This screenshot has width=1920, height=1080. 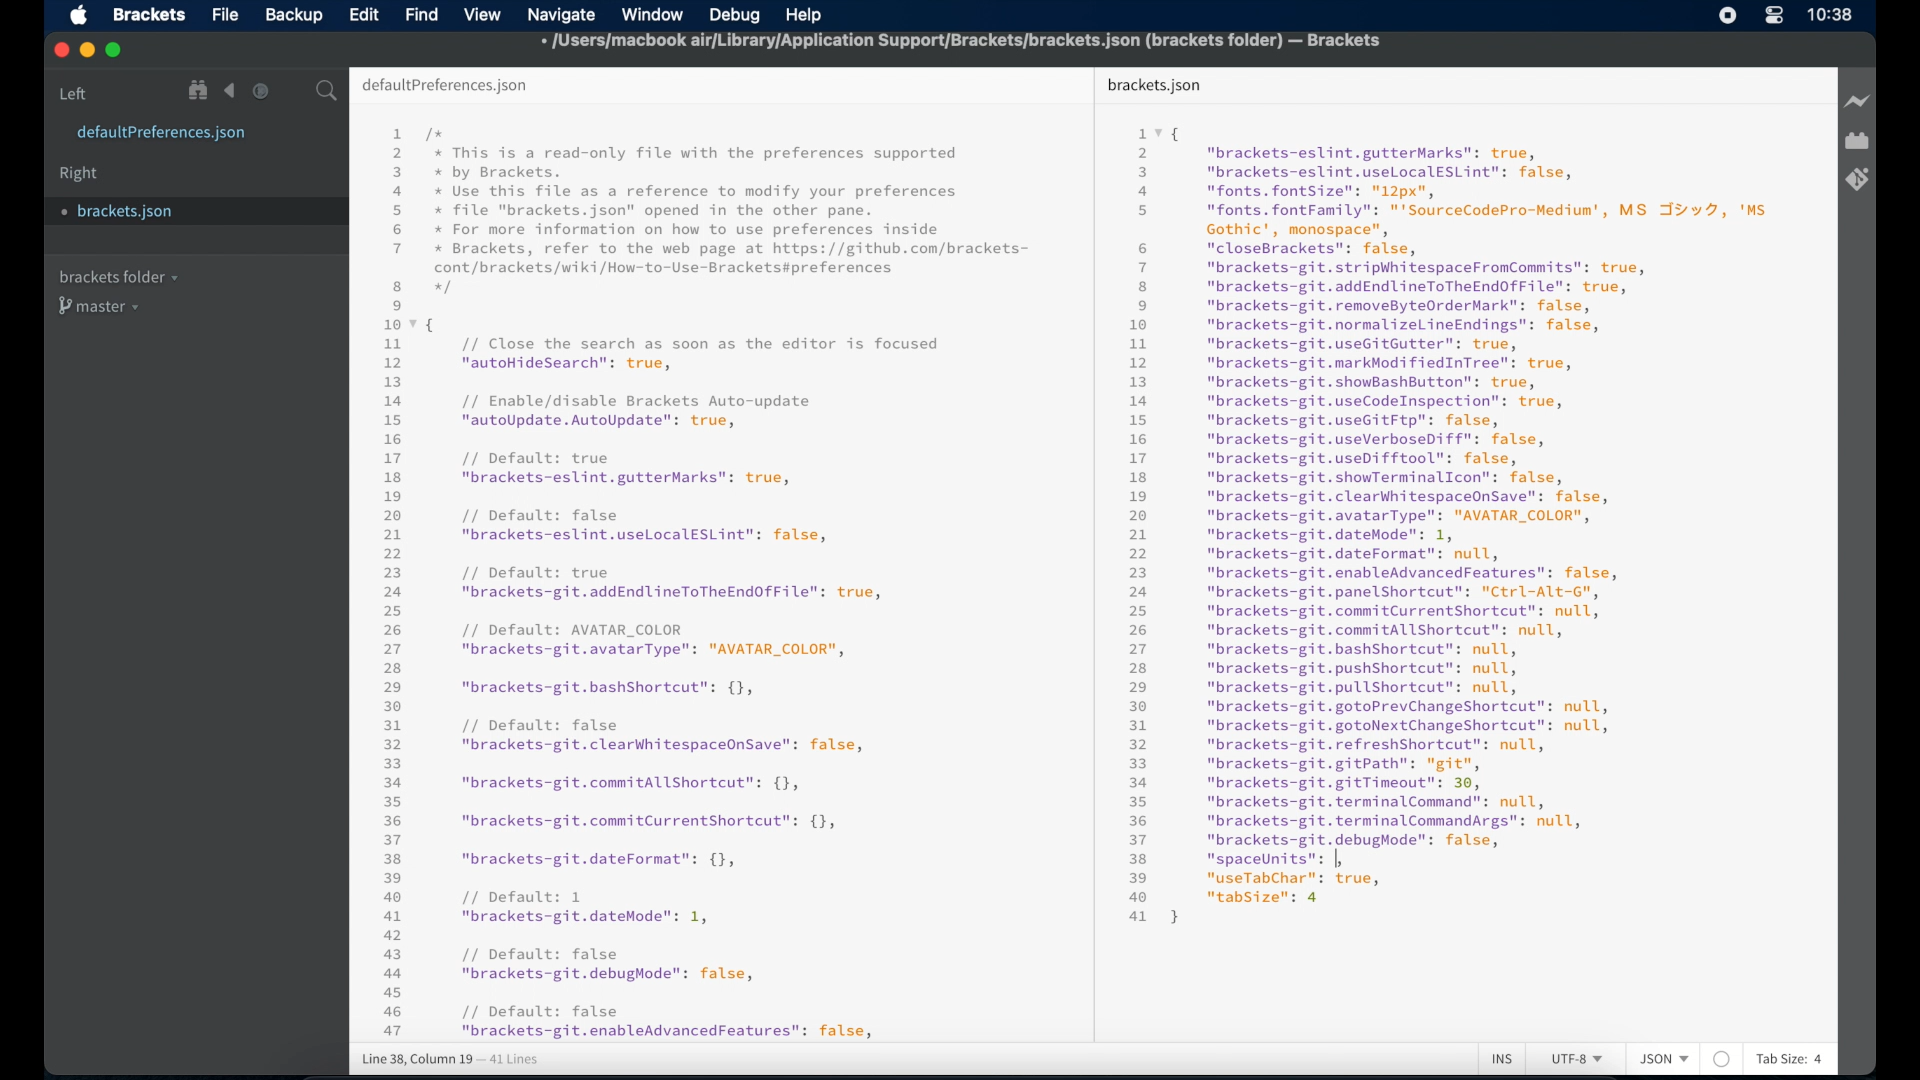 I want to click on brackets folder, so click(x=118, y=276).